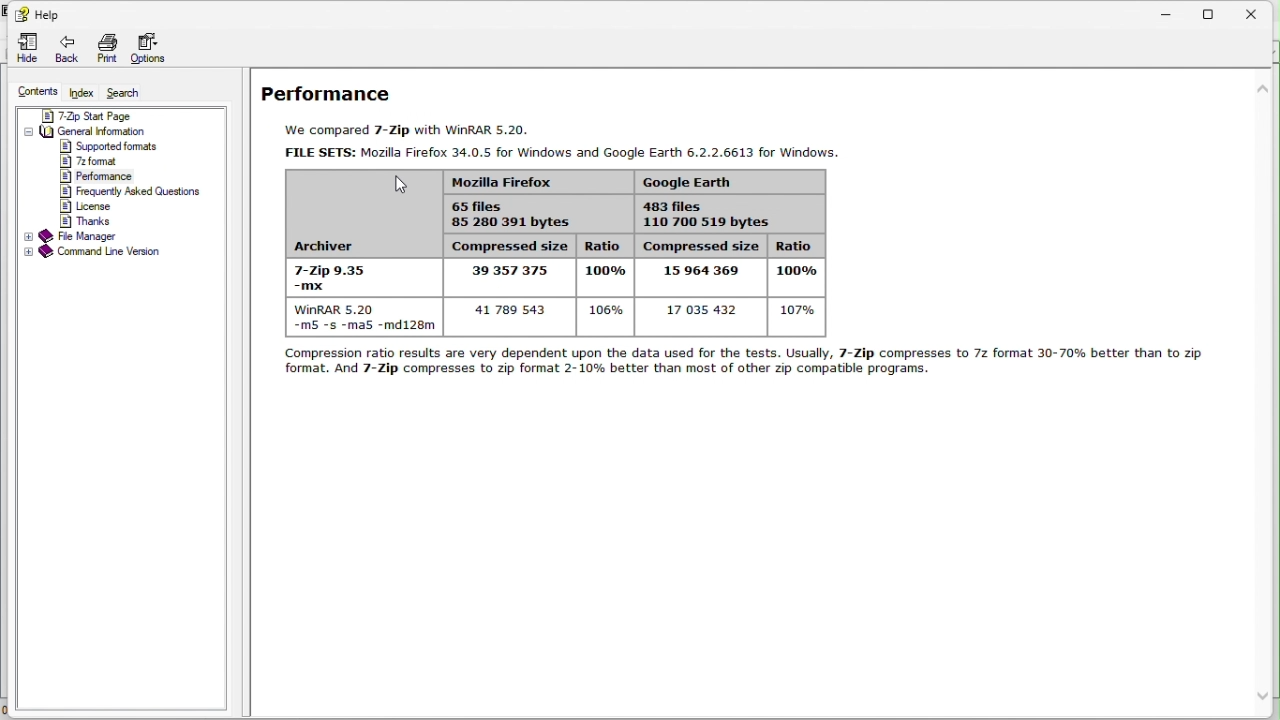  Describe the element at coordinates (1175, 10) in the screenshot. I see `minimize` at that location.